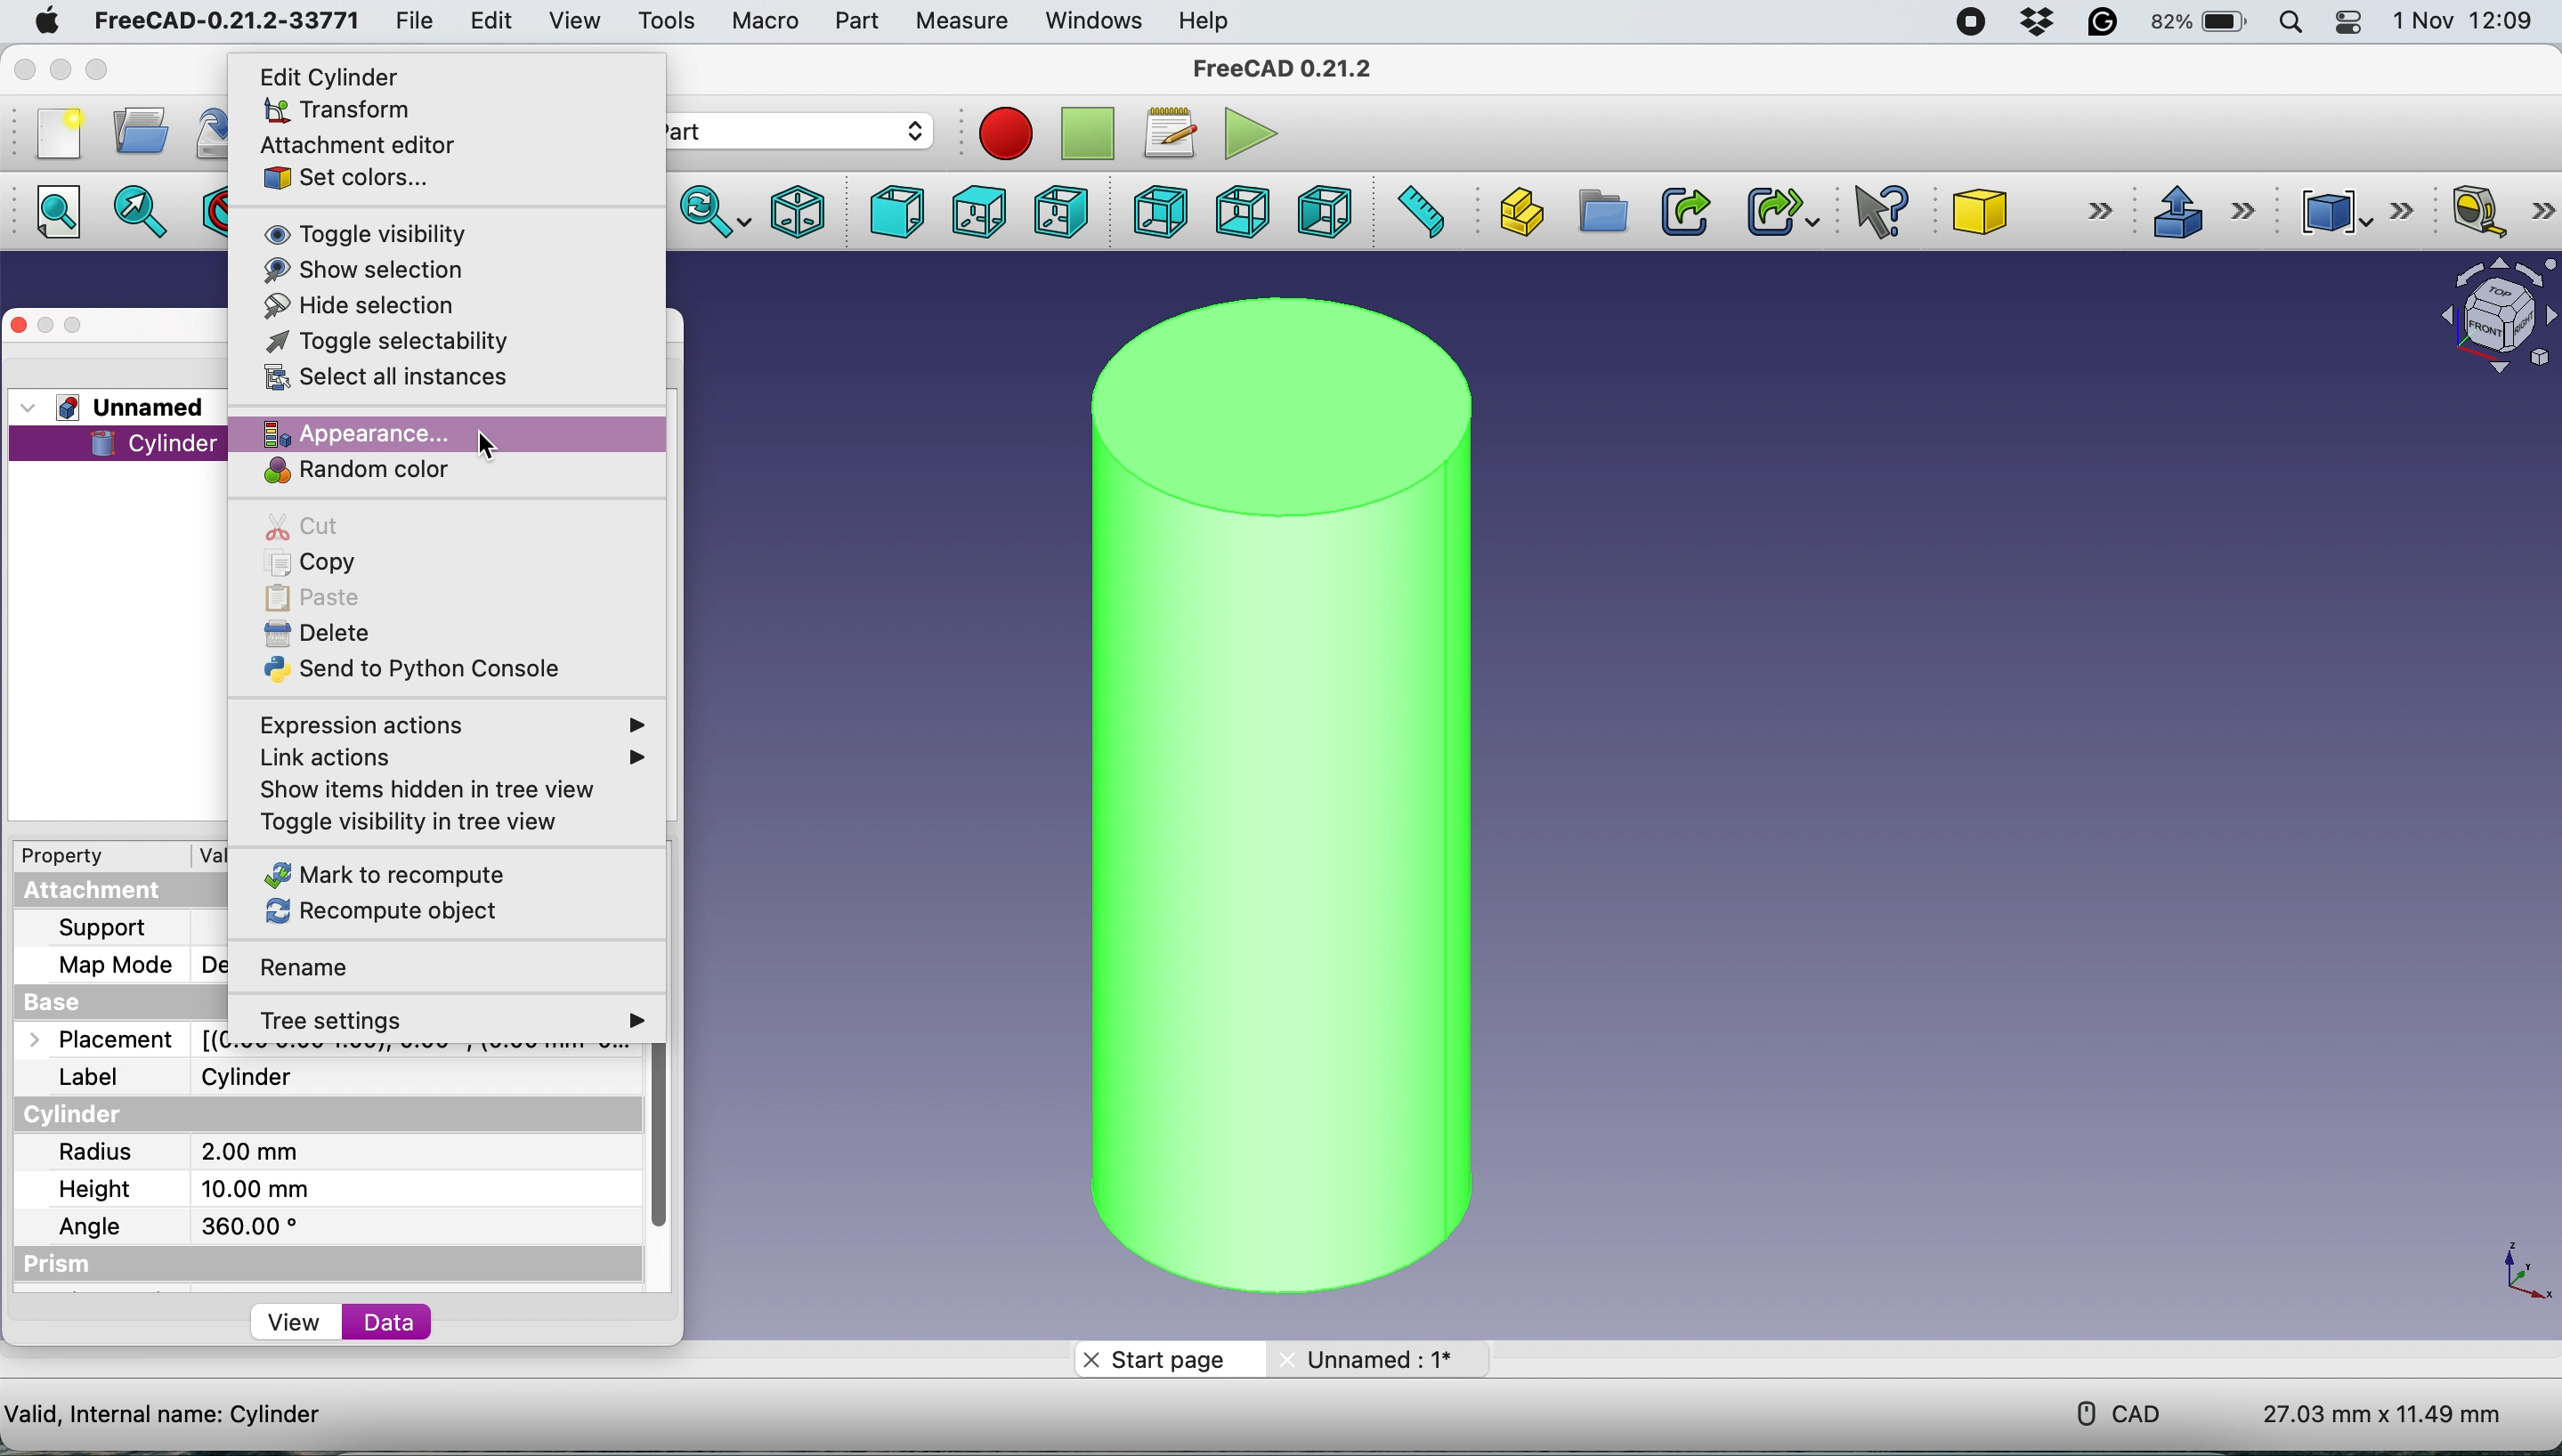  Describe the element at coordinates (2354, 210) in the screenshot. I see `compound tools` at that location.